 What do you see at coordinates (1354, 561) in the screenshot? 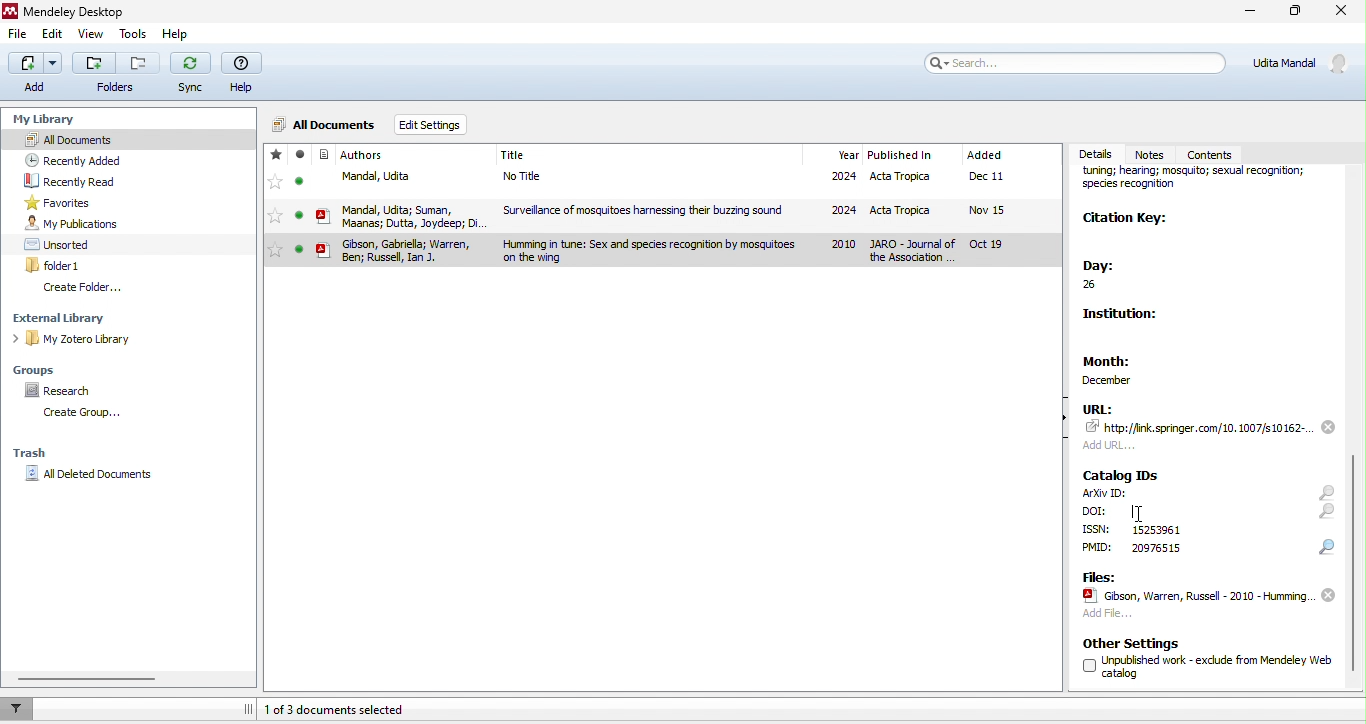
I see `scroll down` at bounding box center [1354, 561].